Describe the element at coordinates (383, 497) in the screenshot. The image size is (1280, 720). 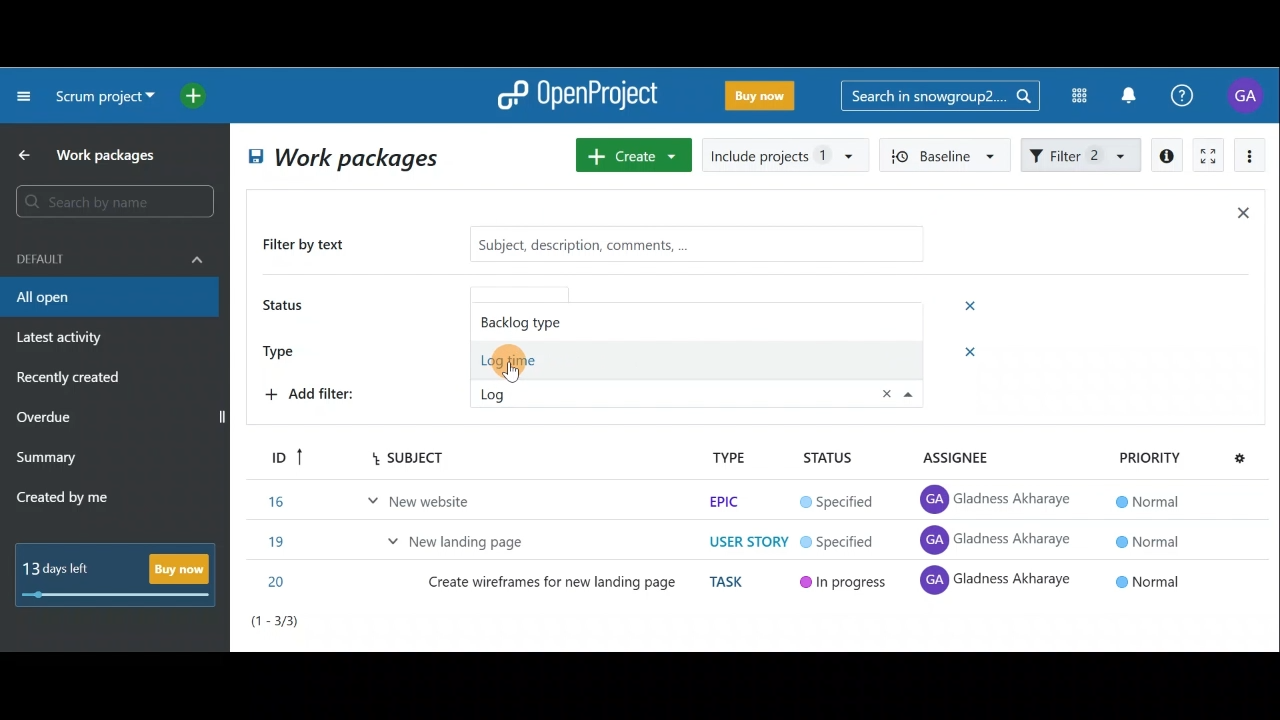
I see `Item 14` at that location.